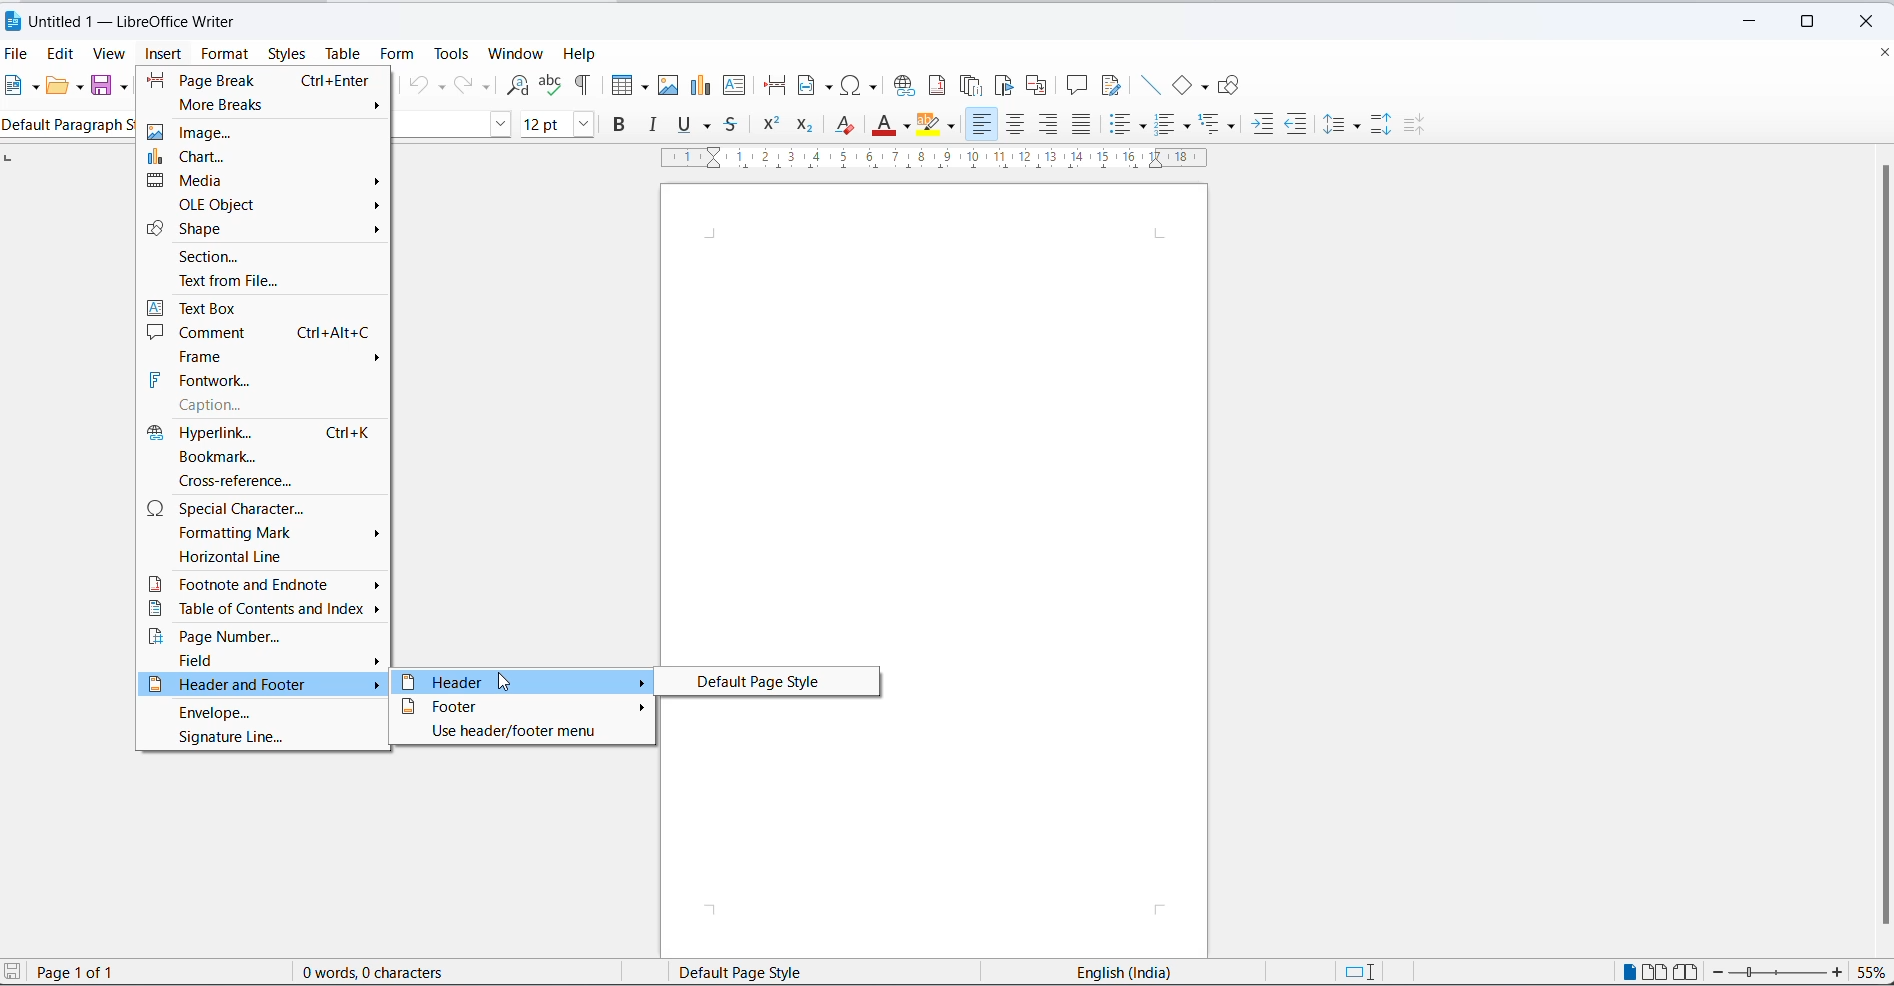 The height and width of the screenshot is (986, 1894). What do you see at coordinates (266, 536) in the screenshot?
I see `formatting mark` at bounding box center [266, 536].